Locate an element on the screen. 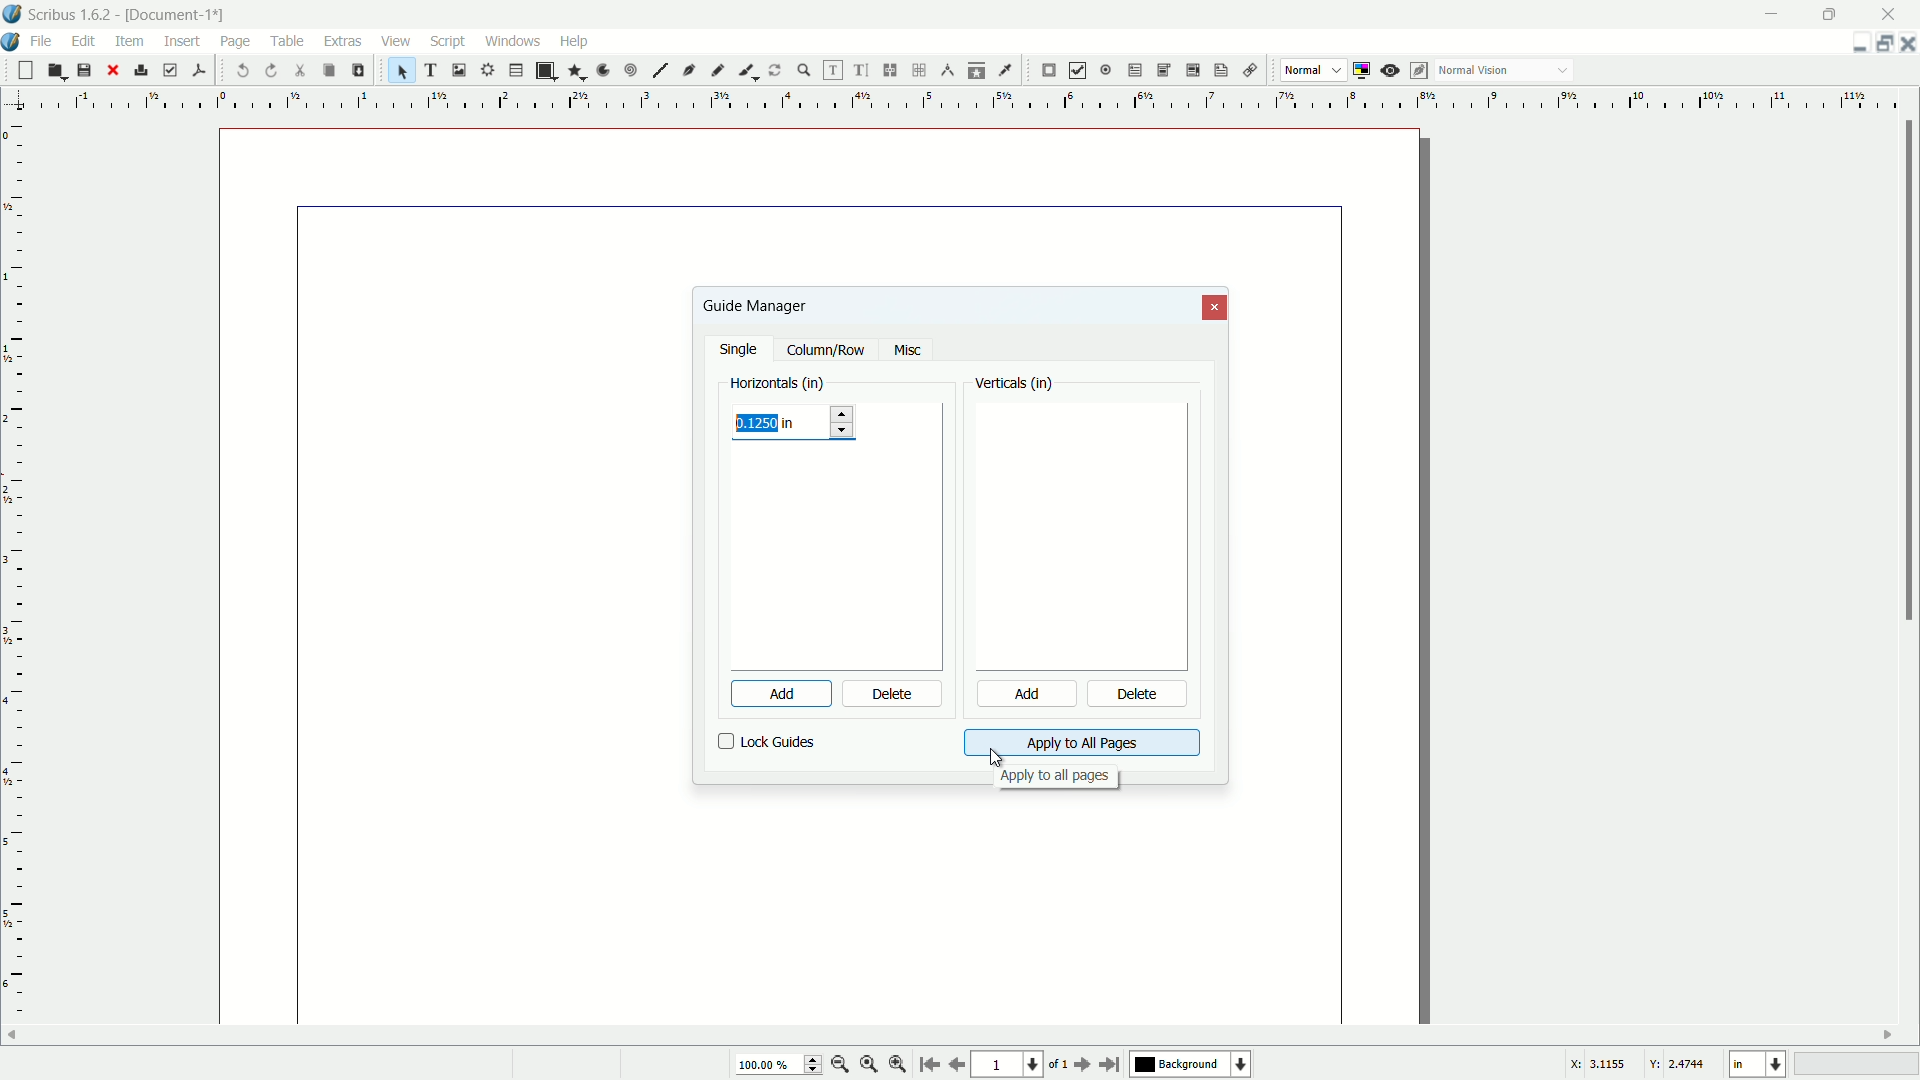 The width and height of the screenshot is (1920, 1080). close is located at coordinates (112, 70).